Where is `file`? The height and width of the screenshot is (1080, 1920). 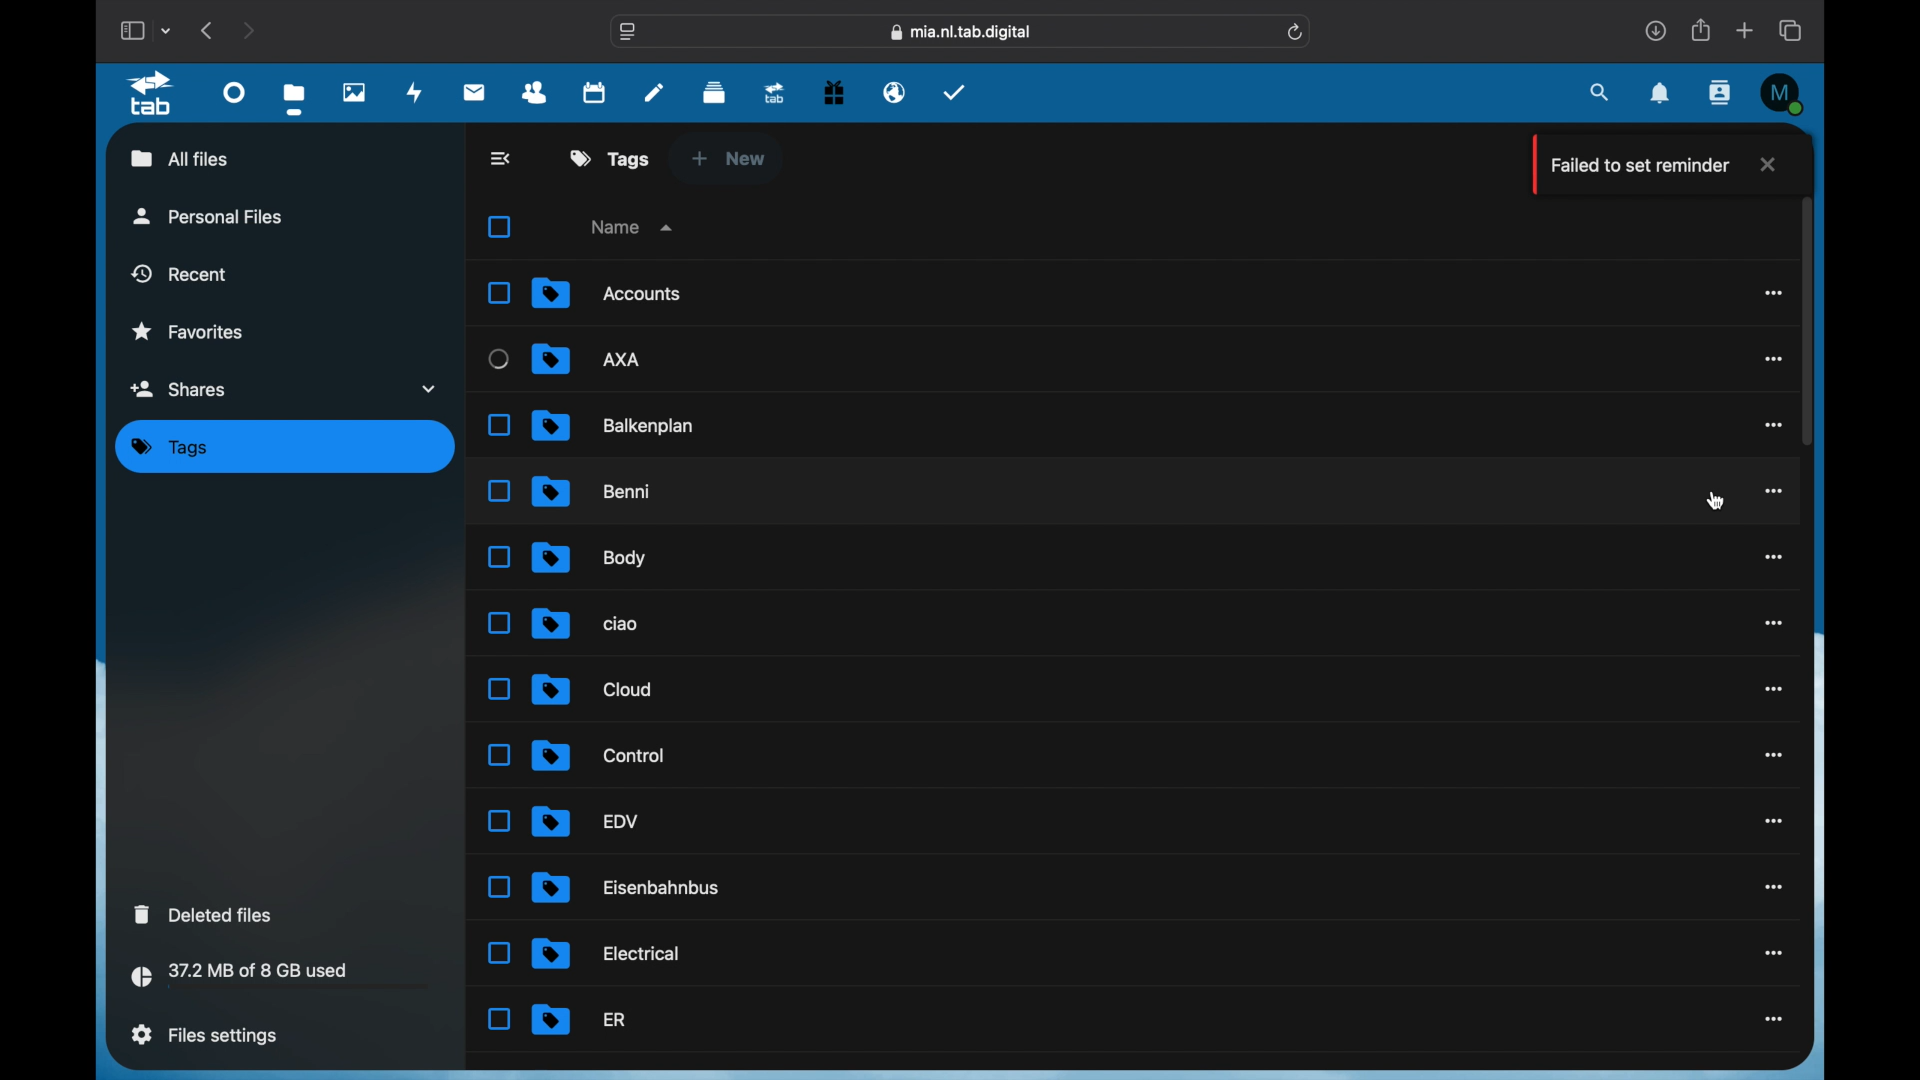 file is located at coordinates (593, 492).